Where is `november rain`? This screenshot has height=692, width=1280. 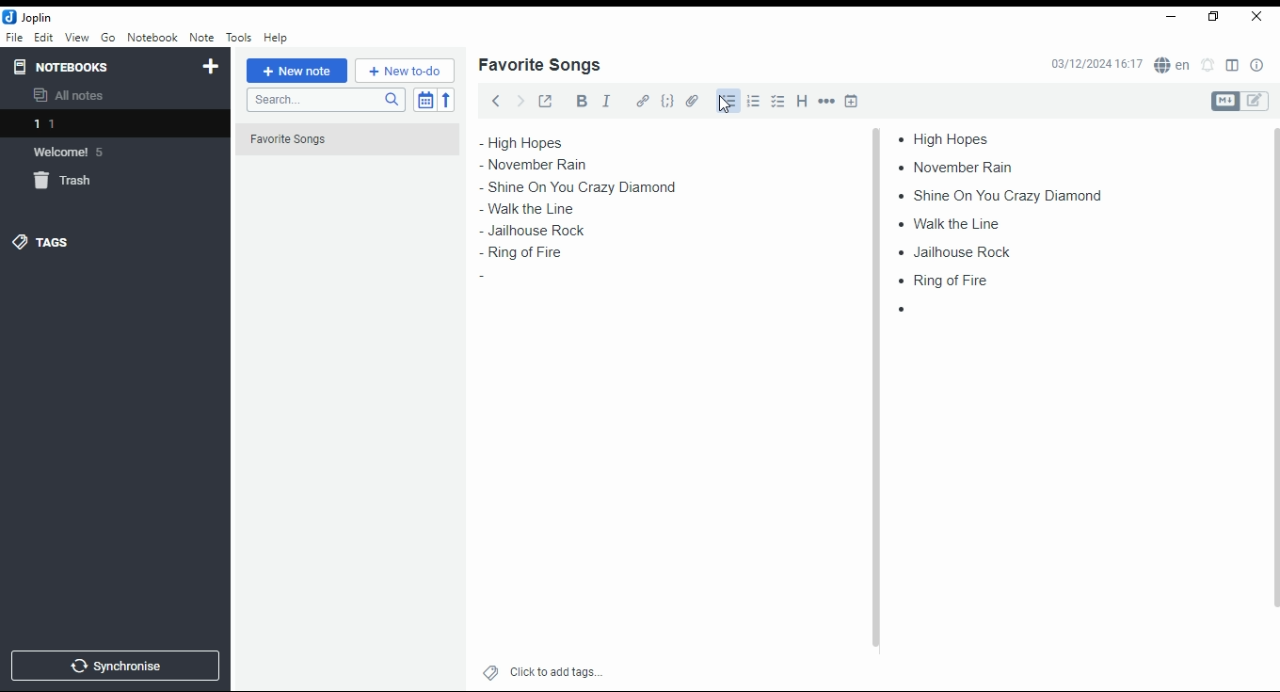 november rain is located at coordinates (962, 166).